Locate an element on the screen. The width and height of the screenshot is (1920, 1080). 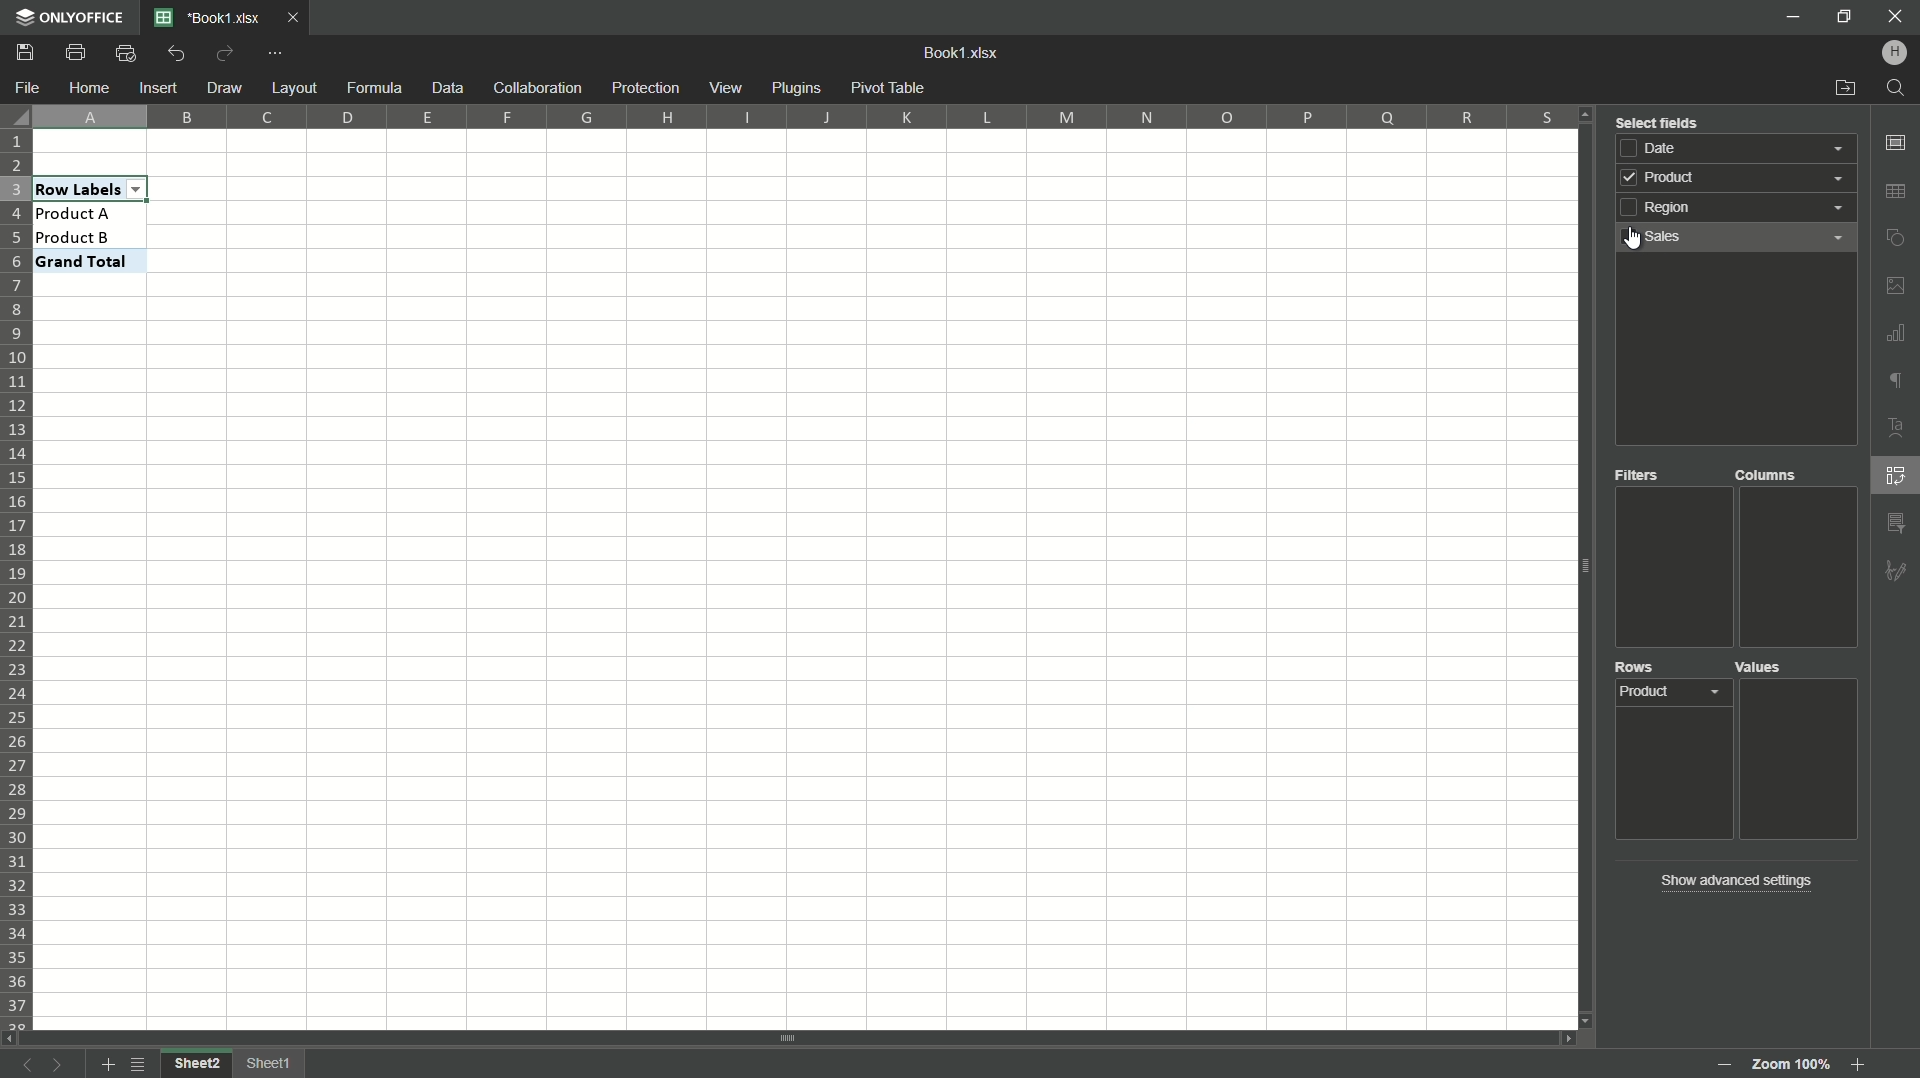
view is located at coordinates (727, 89).